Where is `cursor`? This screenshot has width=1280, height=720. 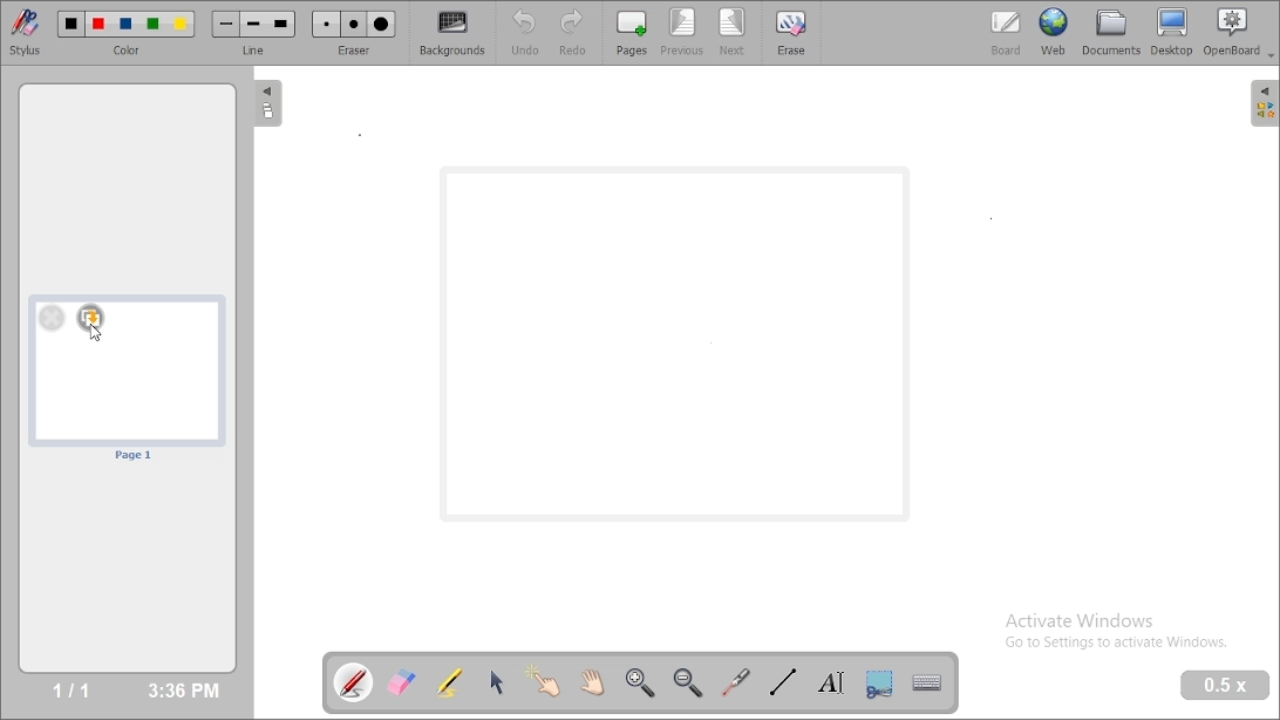
cursor is located at coordinates (95, 335).